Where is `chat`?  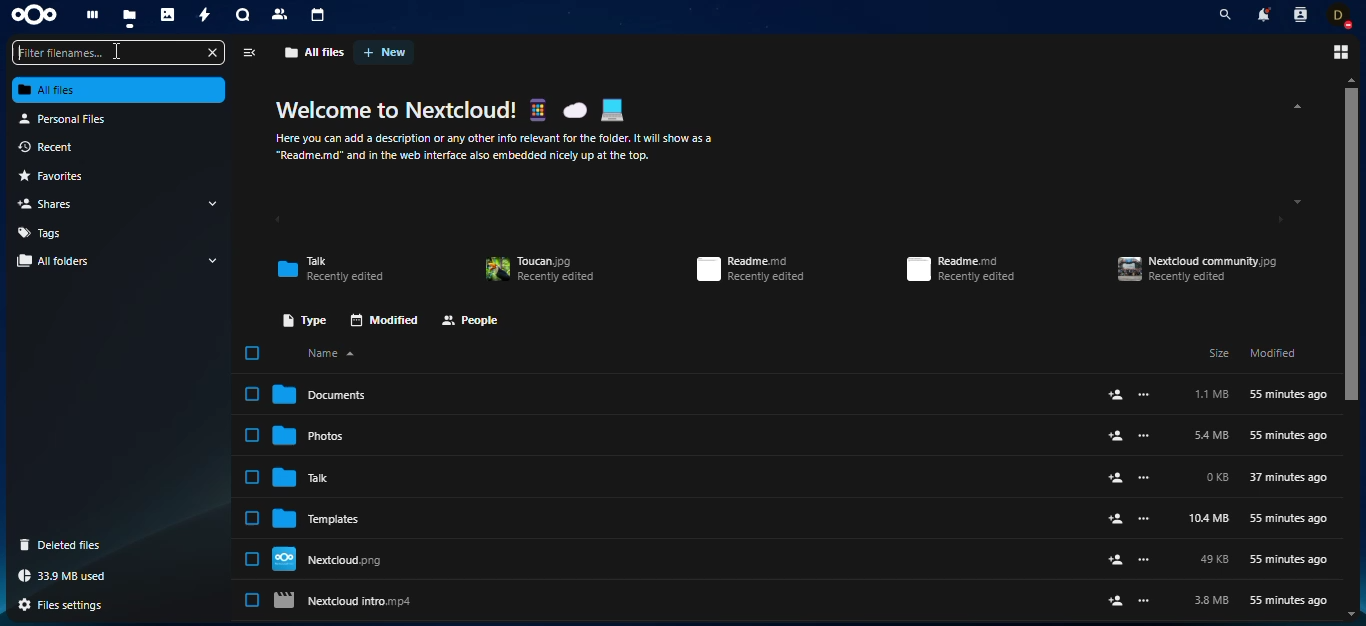
chat is located at coordinates (243, 17).